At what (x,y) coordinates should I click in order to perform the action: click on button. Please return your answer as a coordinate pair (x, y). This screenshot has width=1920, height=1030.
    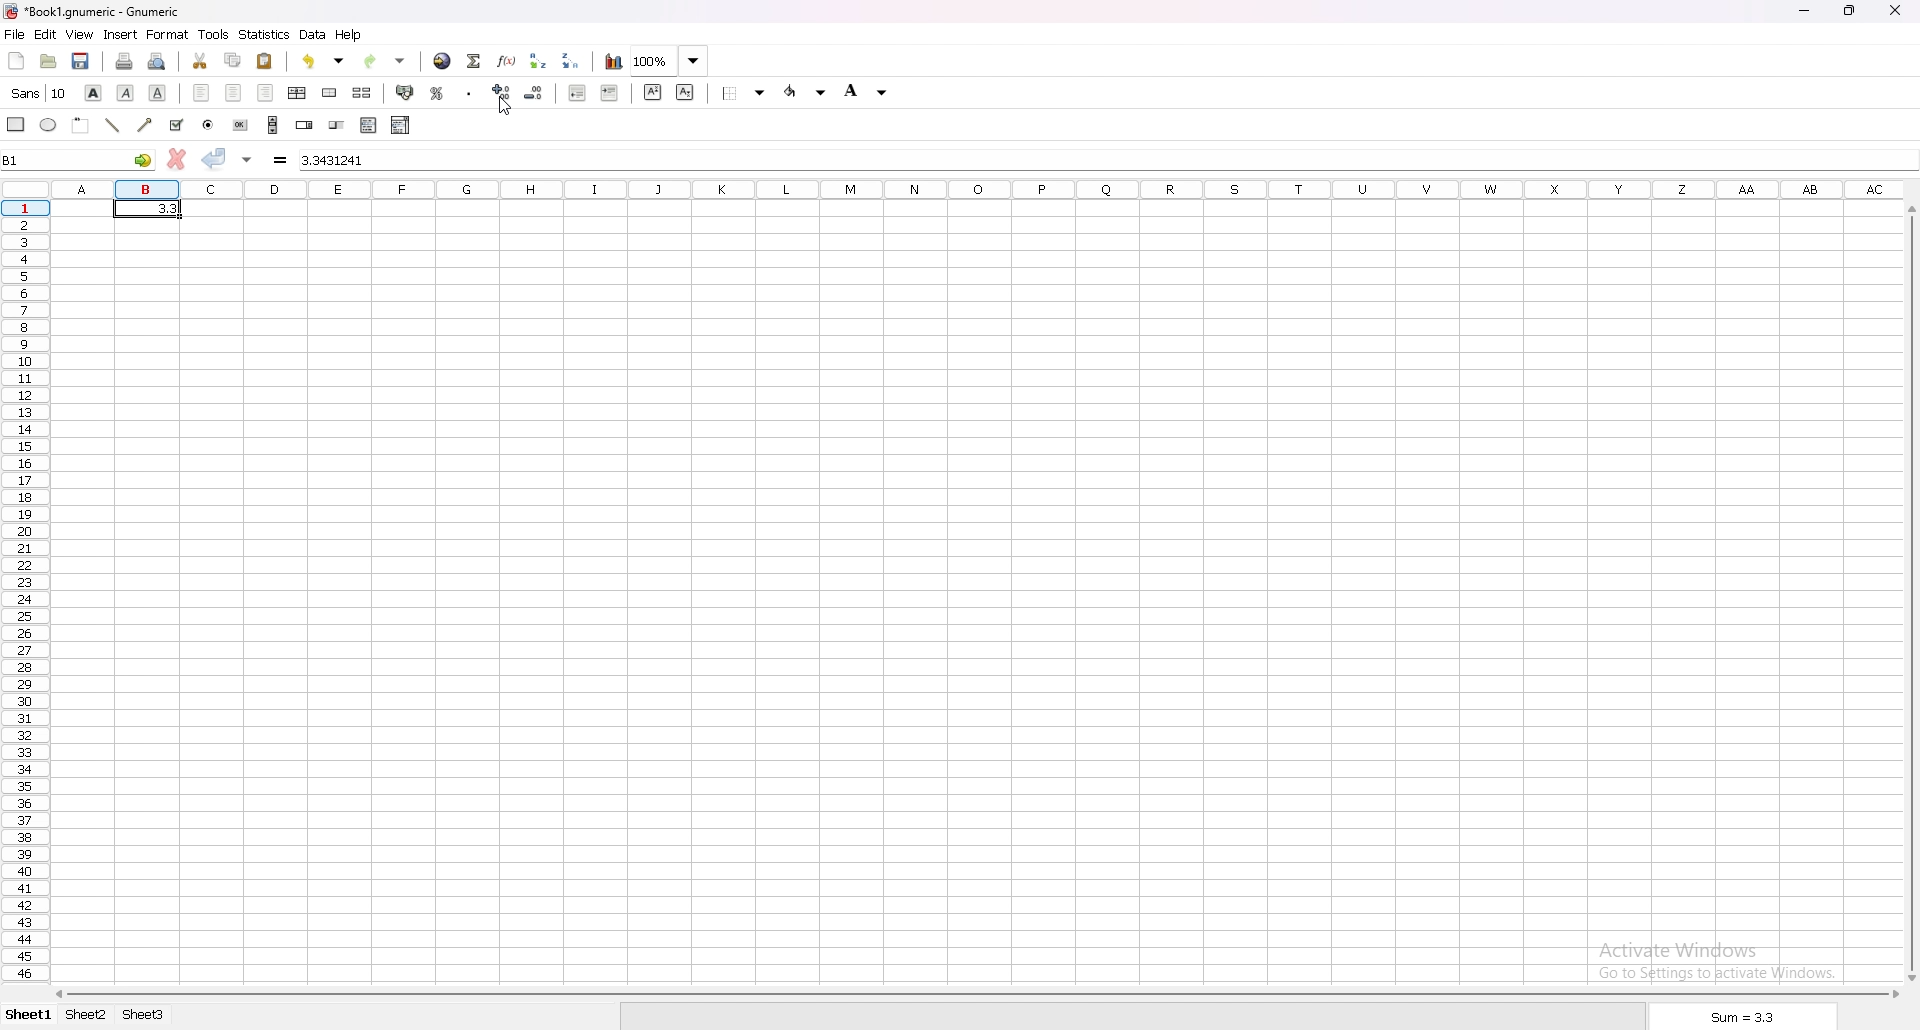
    Looking at the image, I should click on (240, 124).